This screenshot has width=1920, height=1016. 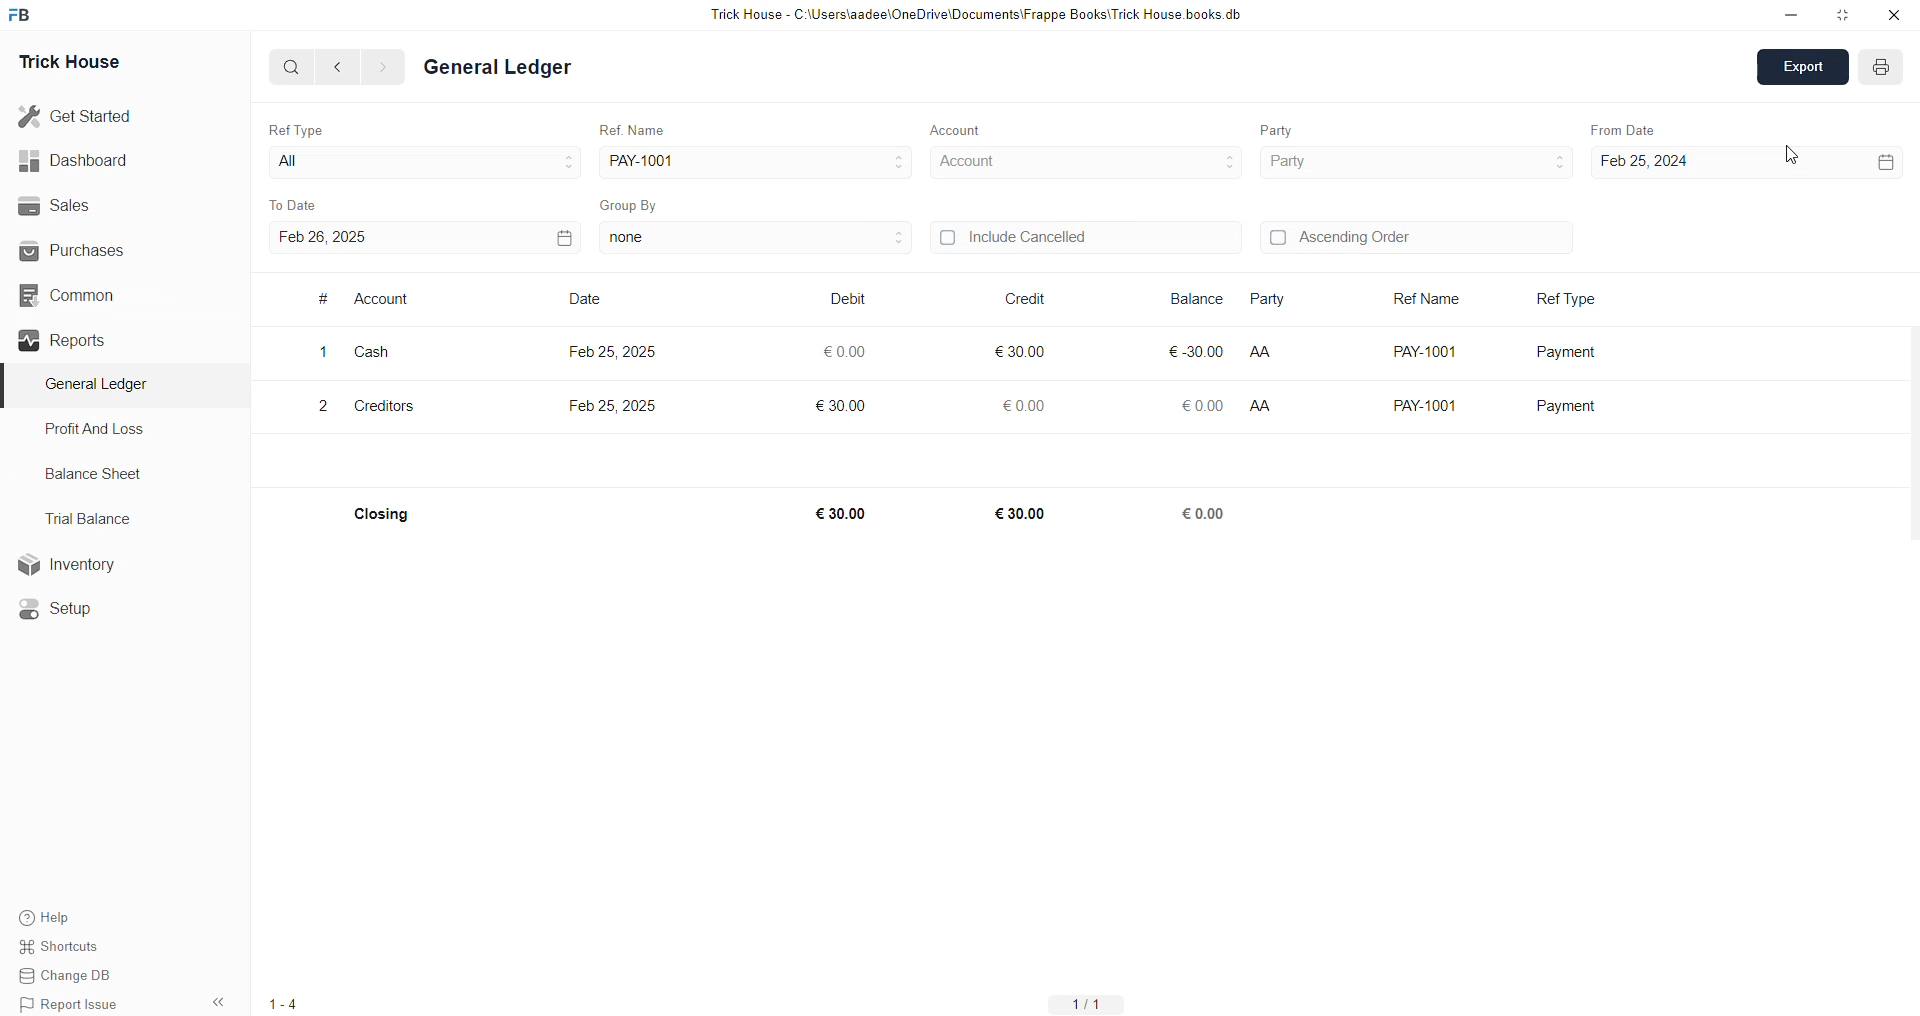 What do you see at coordinates (1211, 517) in the screenshot?
I see `€0.00` at bounding box center [1211, 517].